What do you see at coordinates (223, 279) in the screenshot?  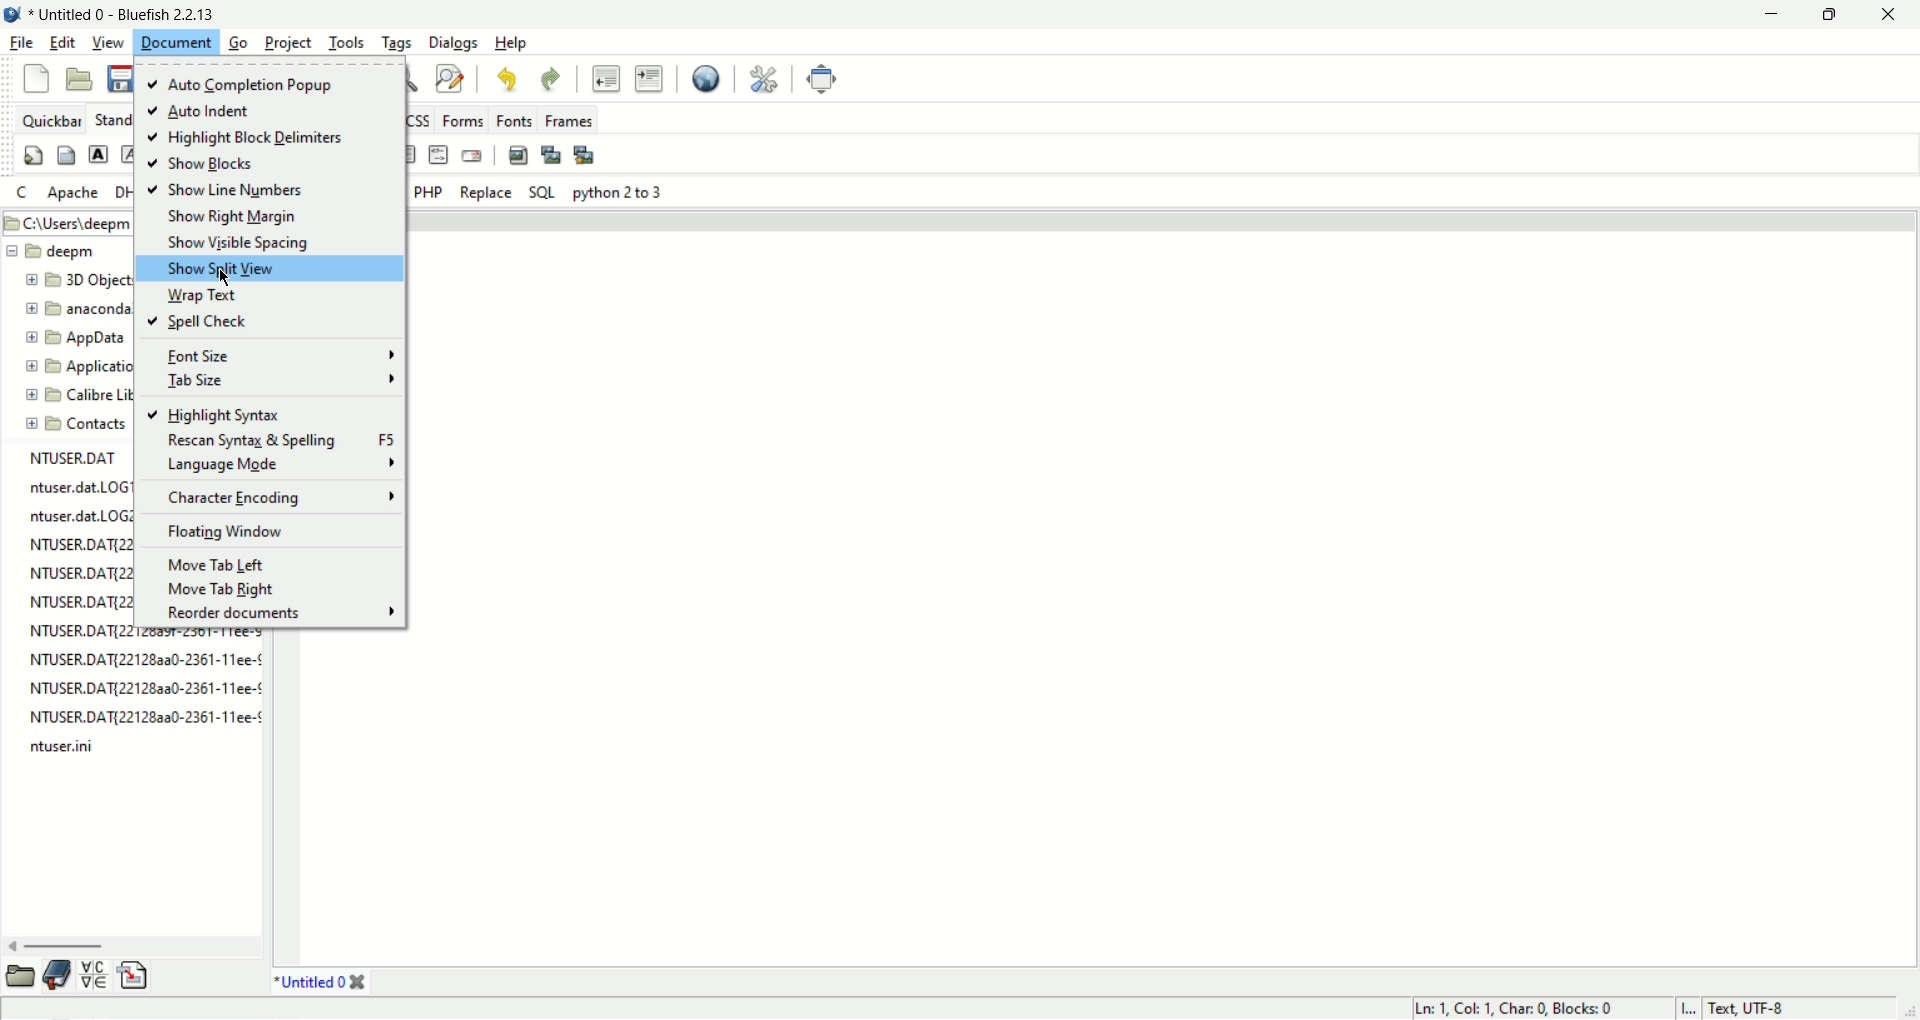 I see `cursor` at bounding box center [223, 279].